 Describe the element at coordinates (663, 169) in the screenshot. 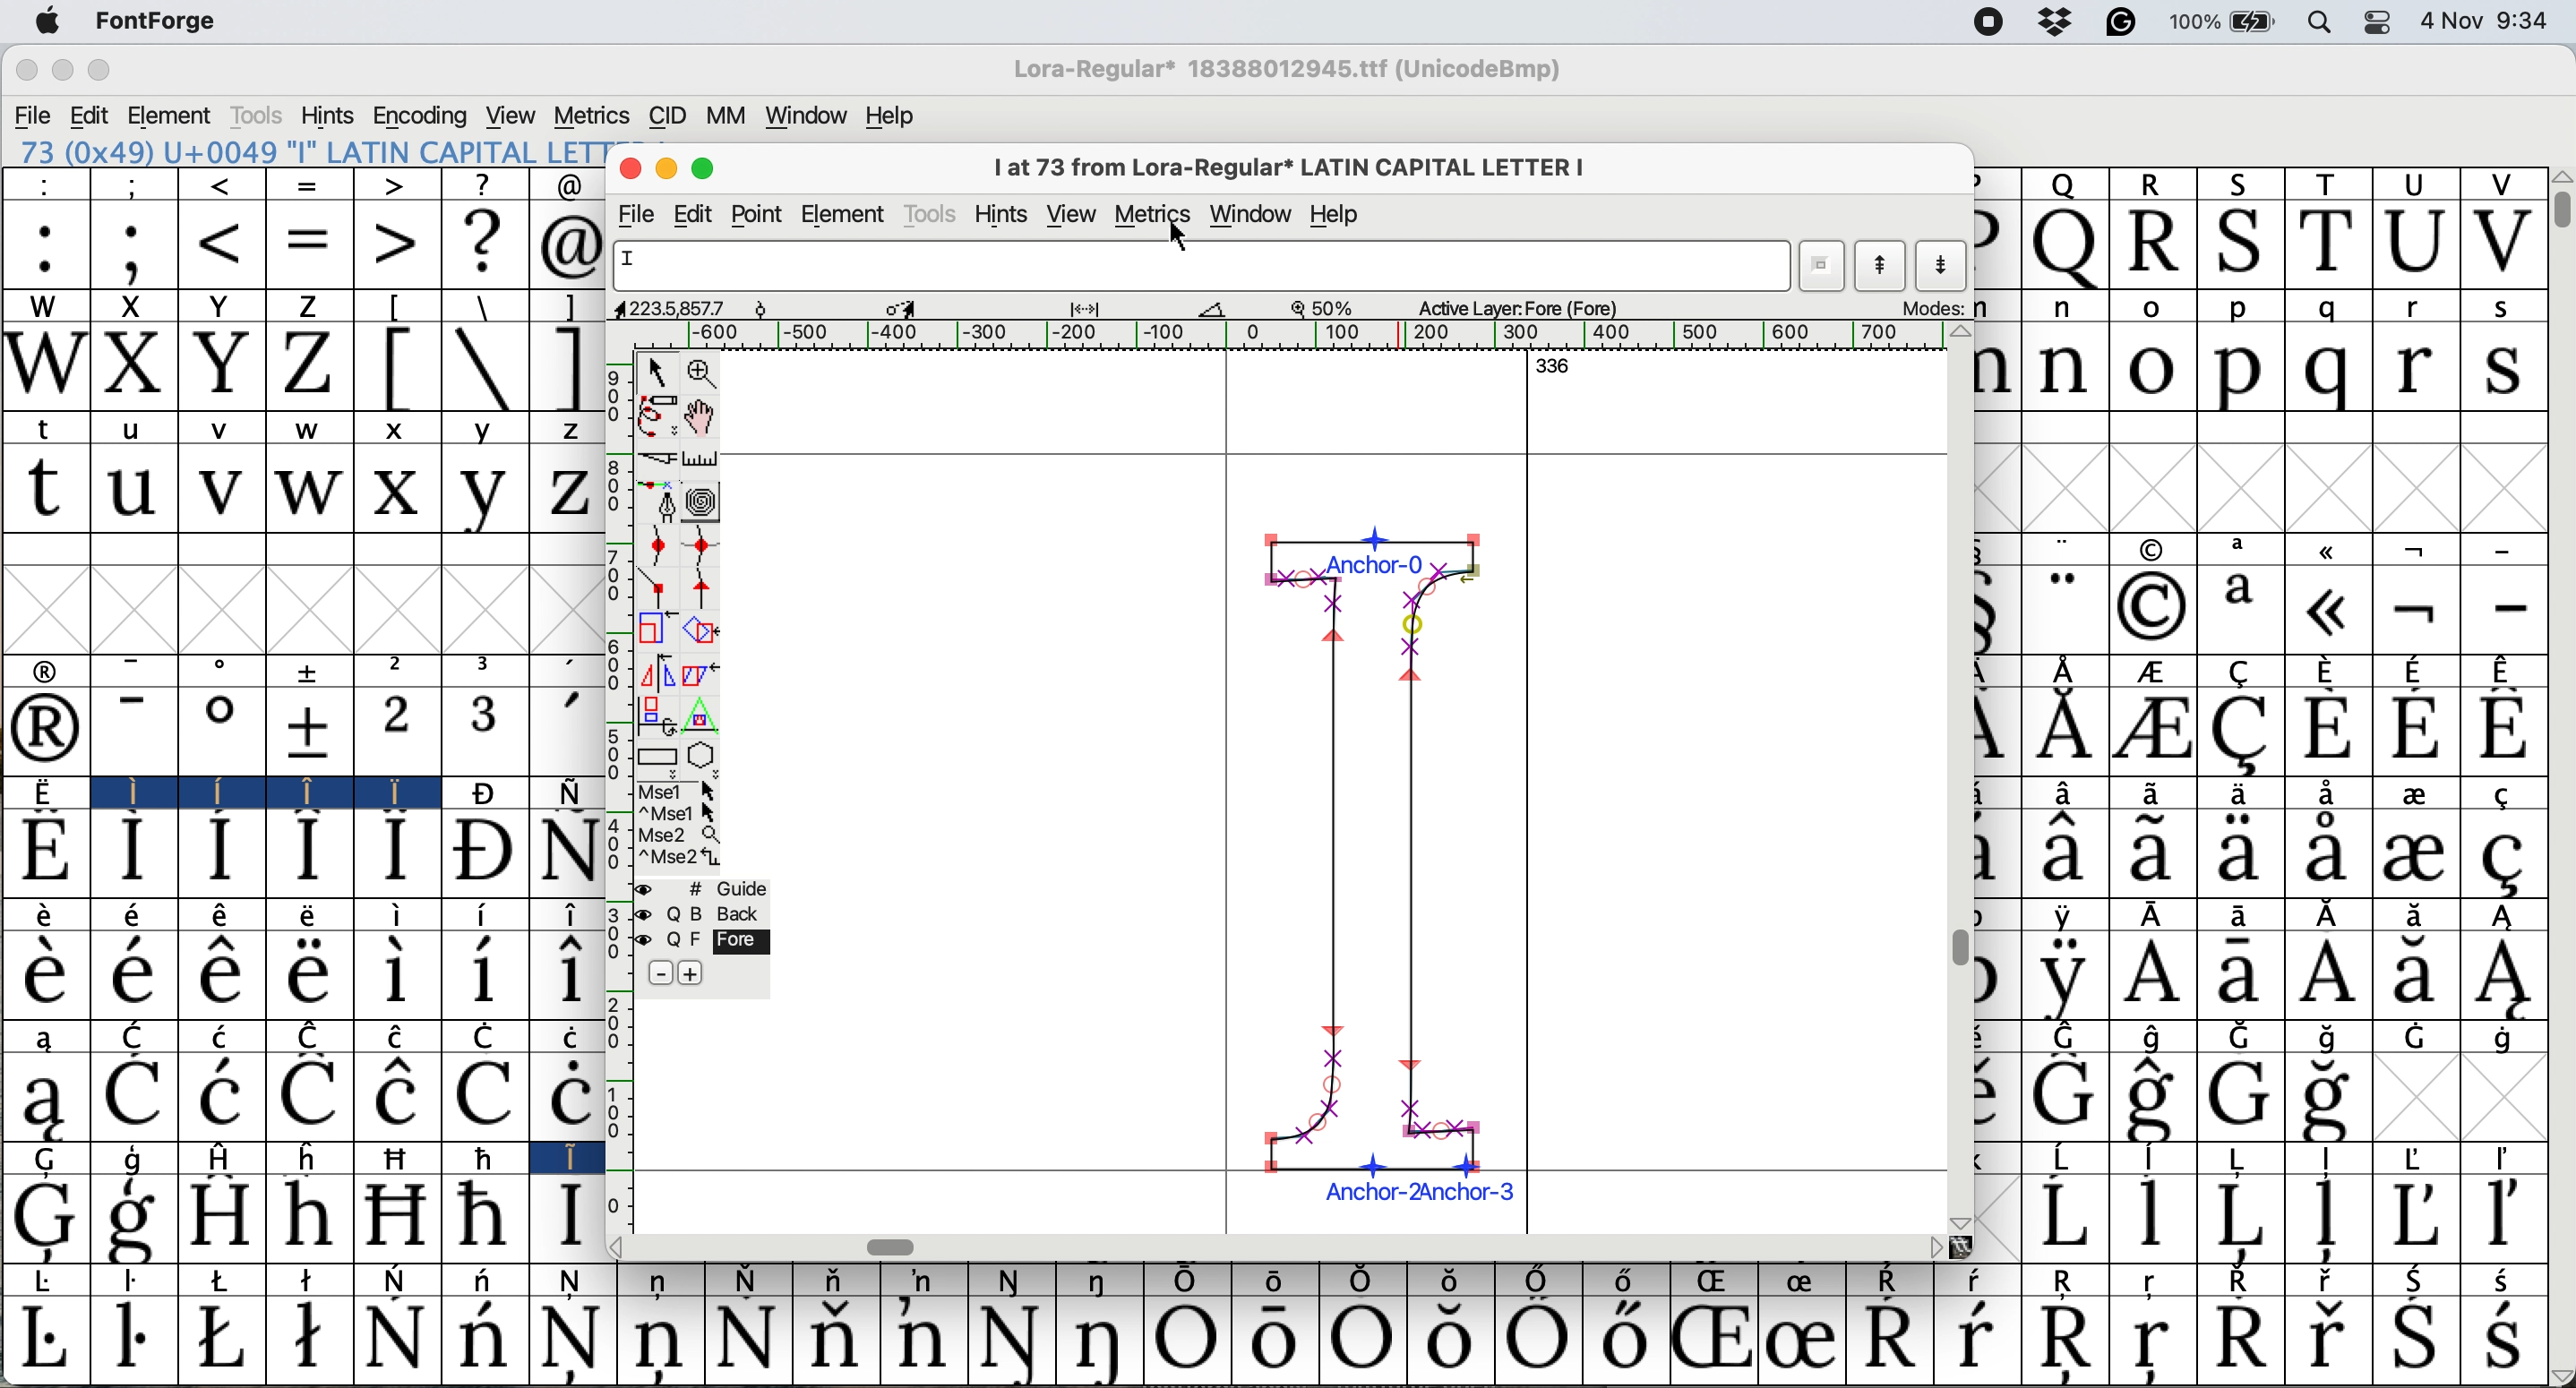

I see `minimise` at that location.